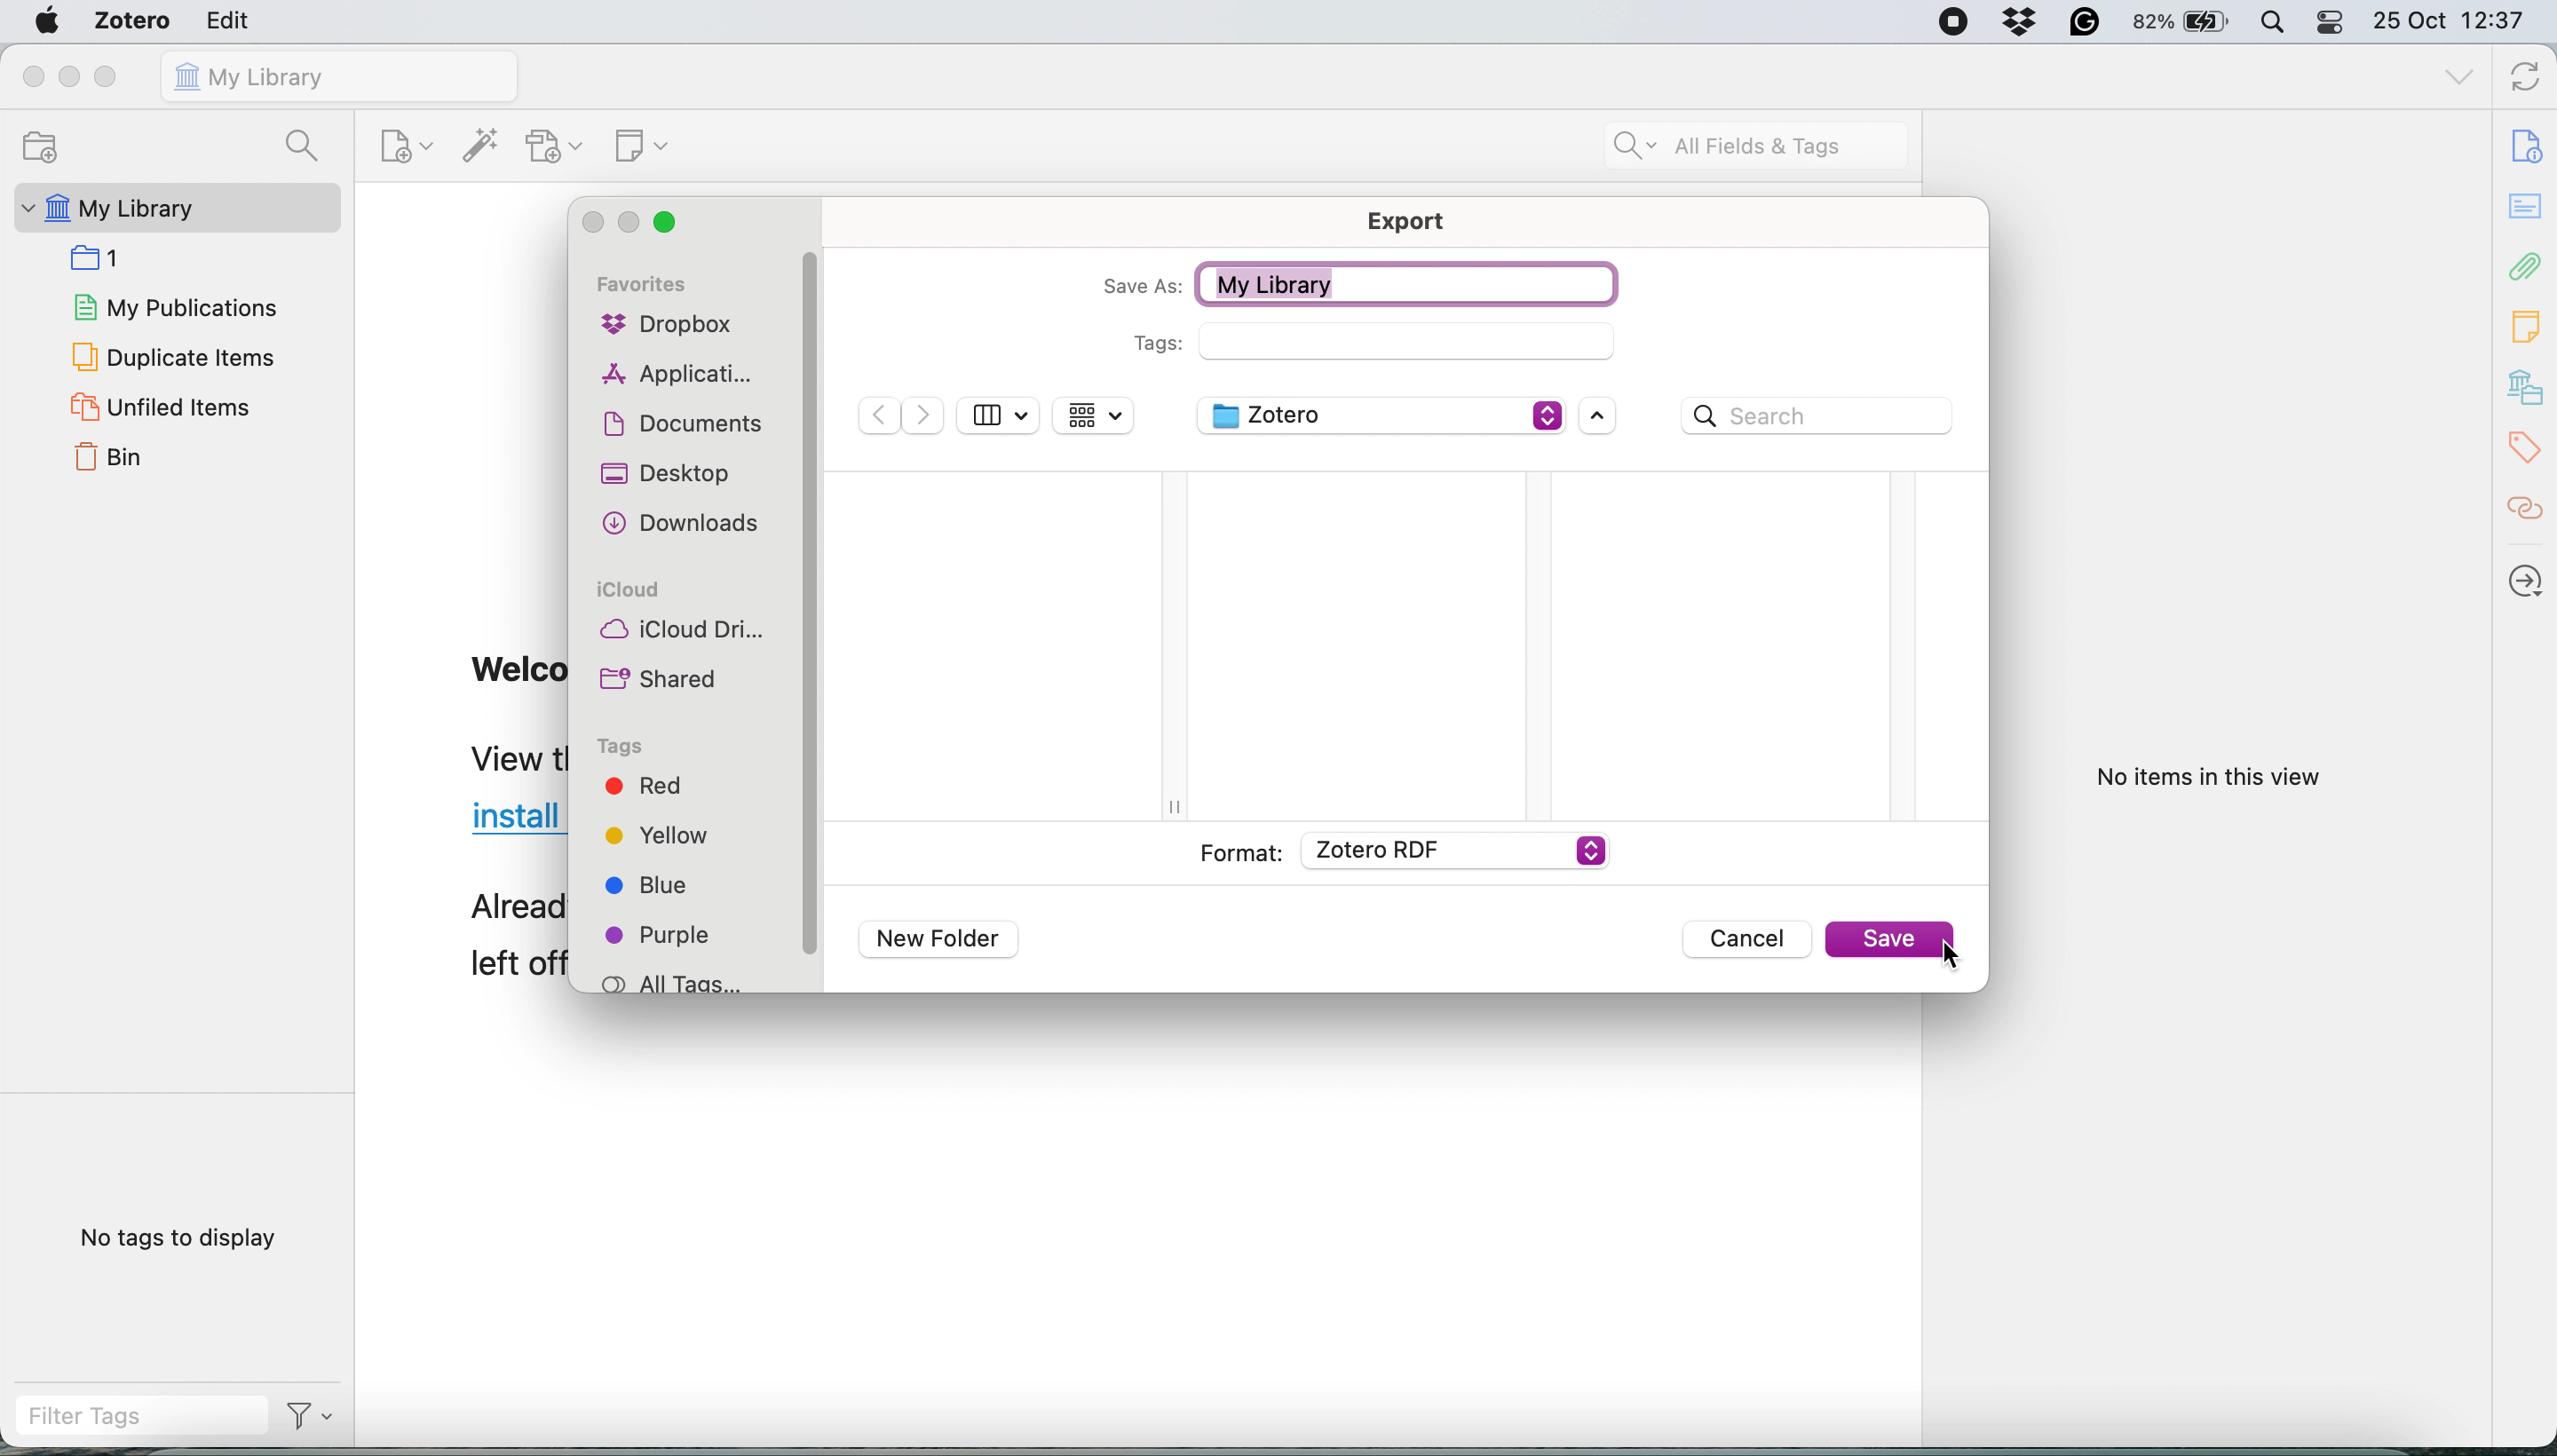  I want to click on Zotero, so click(1384, 414).